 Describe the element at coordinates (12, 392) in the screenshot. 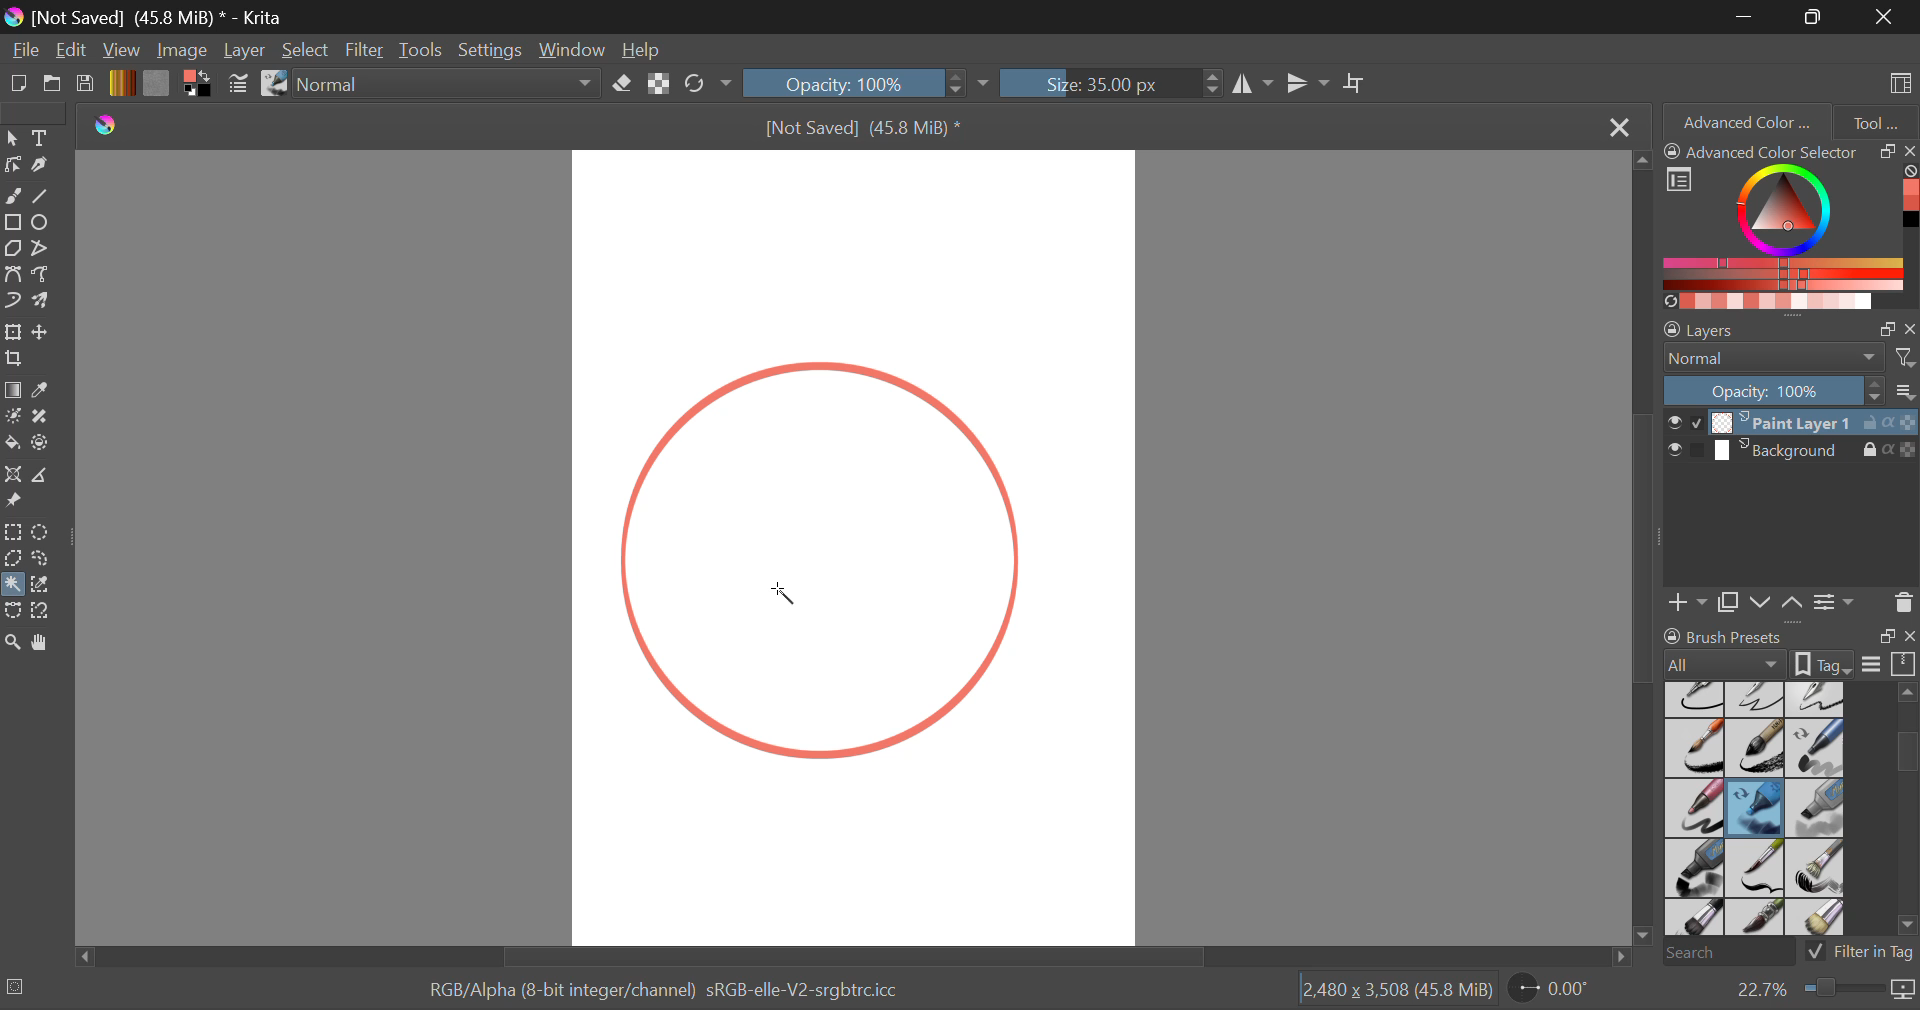

I see `Gradient Fill` at that location.